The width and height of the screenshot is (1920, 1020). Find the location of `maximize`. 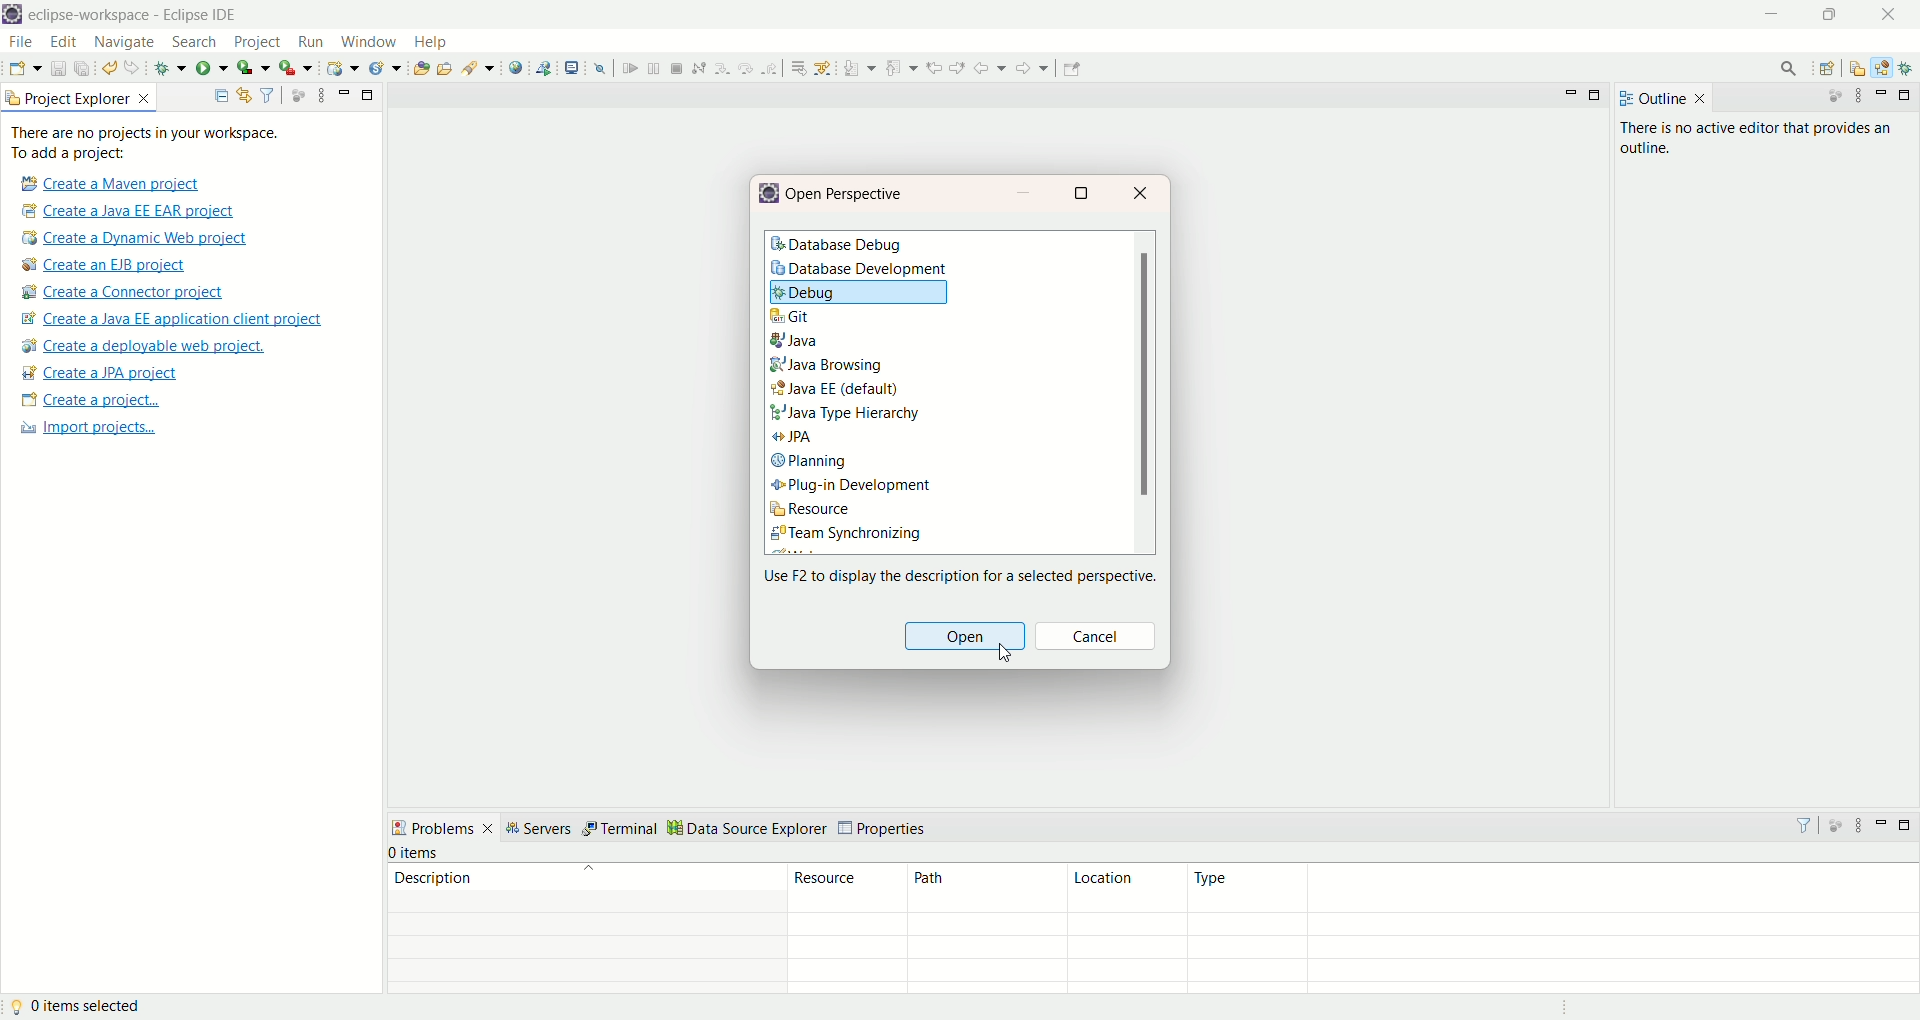

maximize is located at coordinates (1594, 98).